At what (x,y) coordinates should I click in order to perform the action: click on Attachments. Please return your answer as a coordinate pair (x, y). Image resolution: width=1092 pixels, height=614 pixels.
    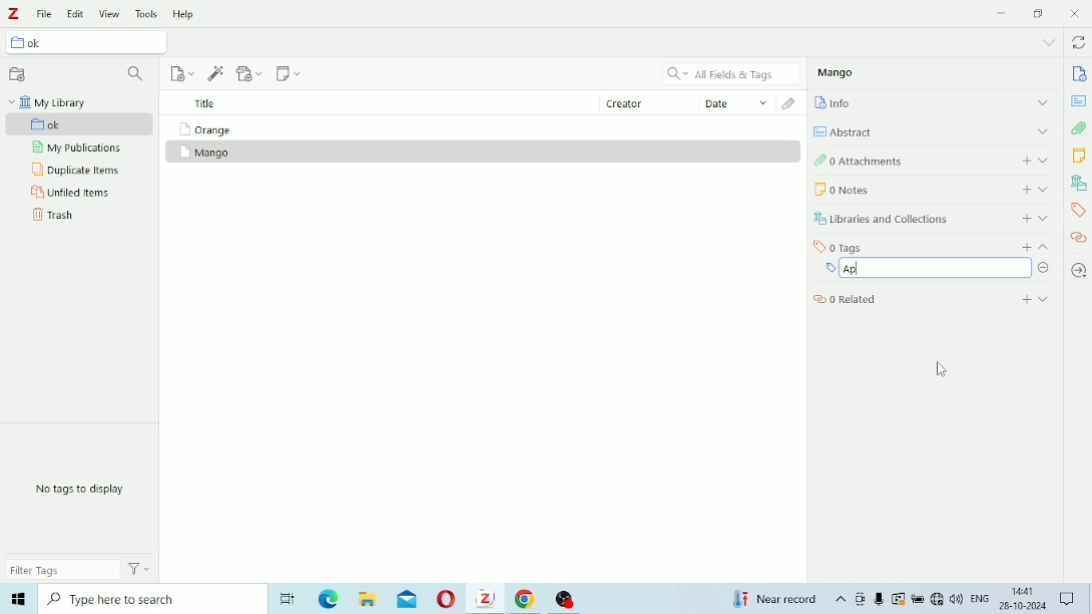
    Looking at the image, I should click on (932, 159).